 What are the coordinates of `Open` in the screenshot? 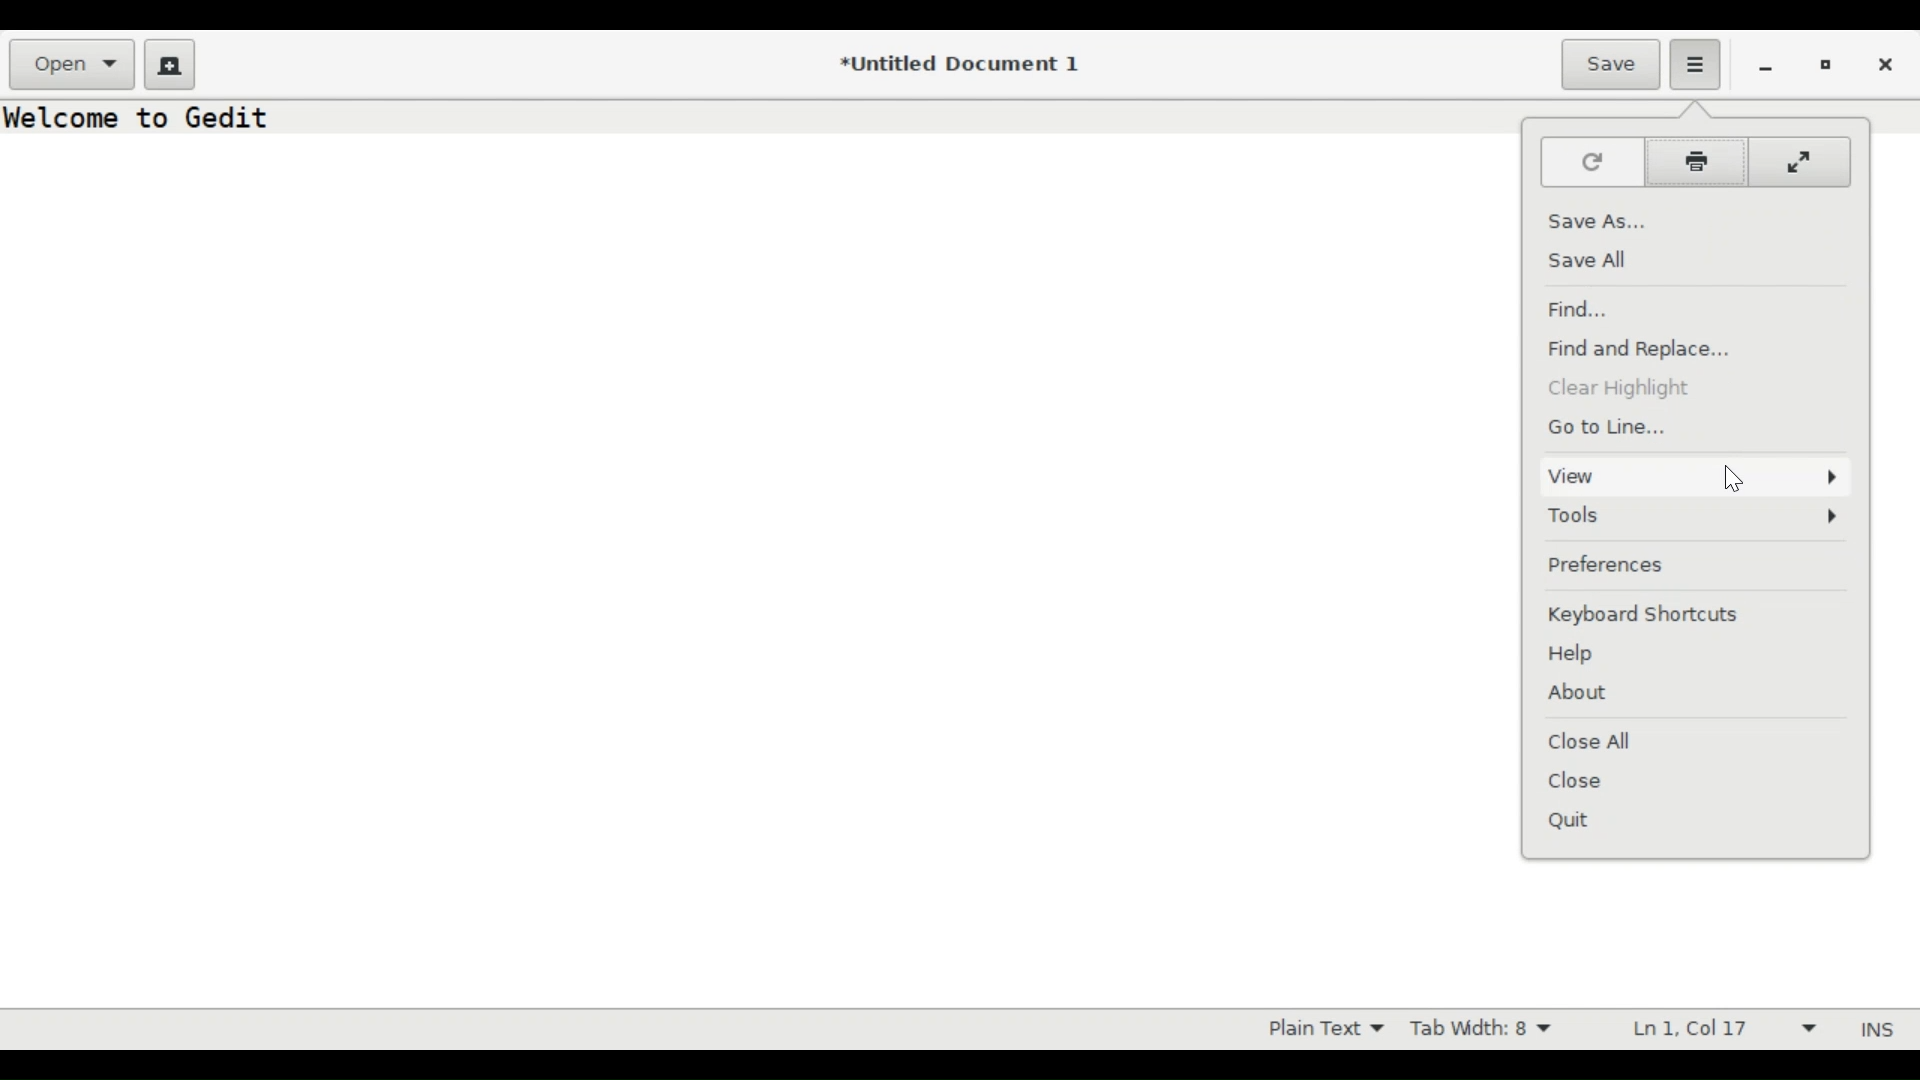 It's located at (74, 65).